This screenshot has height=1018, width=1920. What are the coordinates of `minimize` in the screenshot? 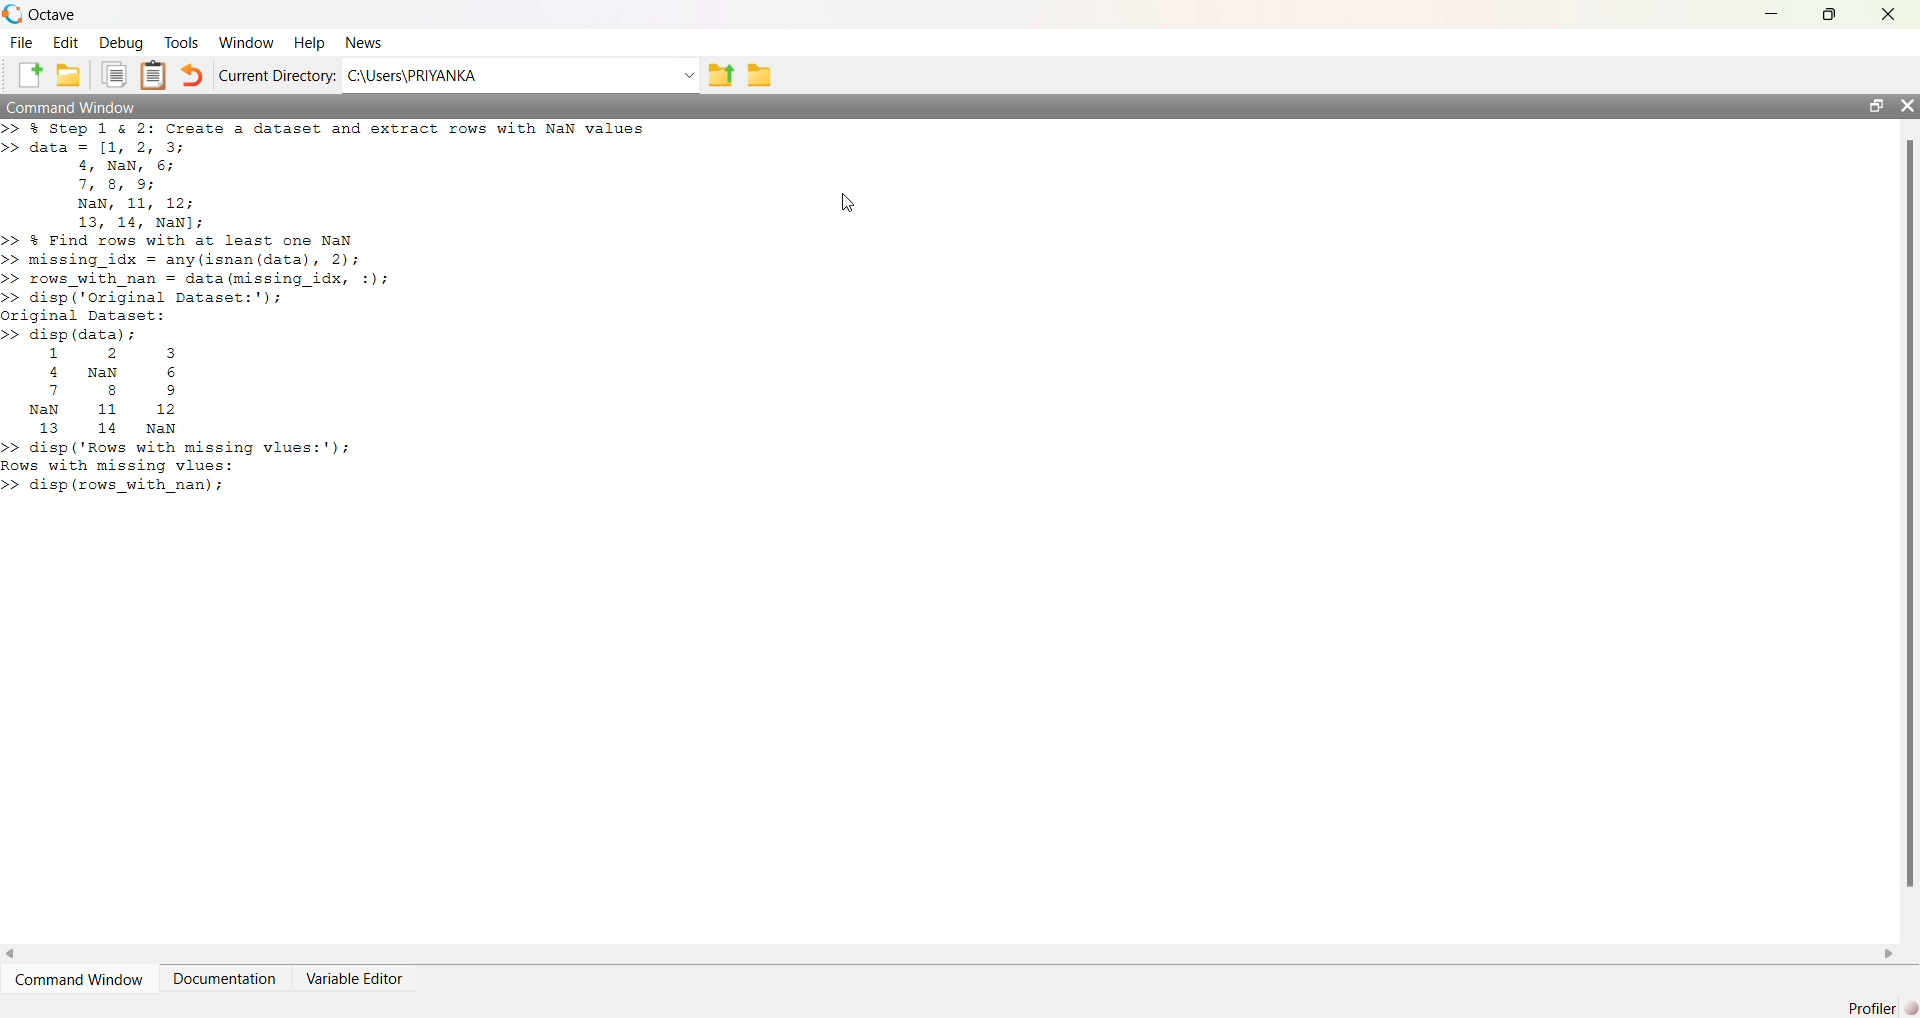 It's located at (1772, 14).